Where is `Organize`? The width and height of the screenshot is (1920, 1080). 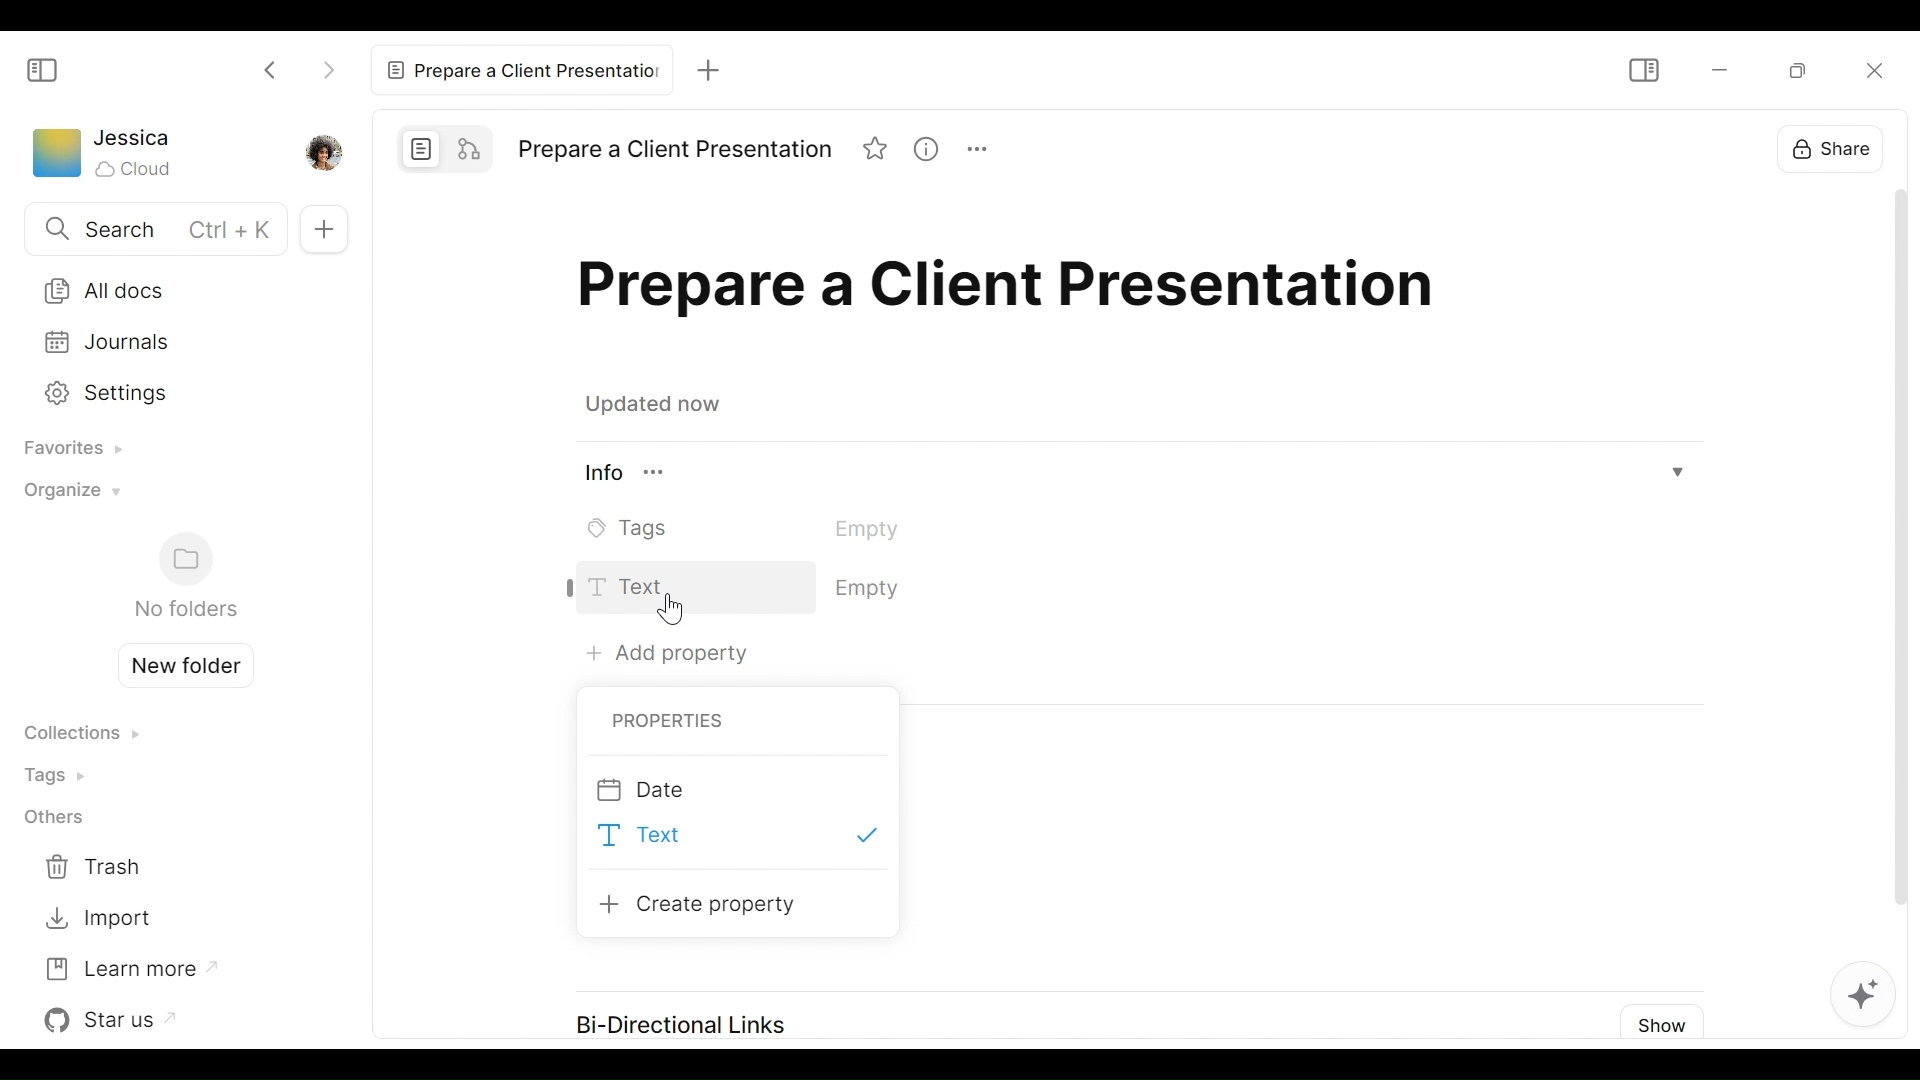 Organize is located at coordinates (67, 496).